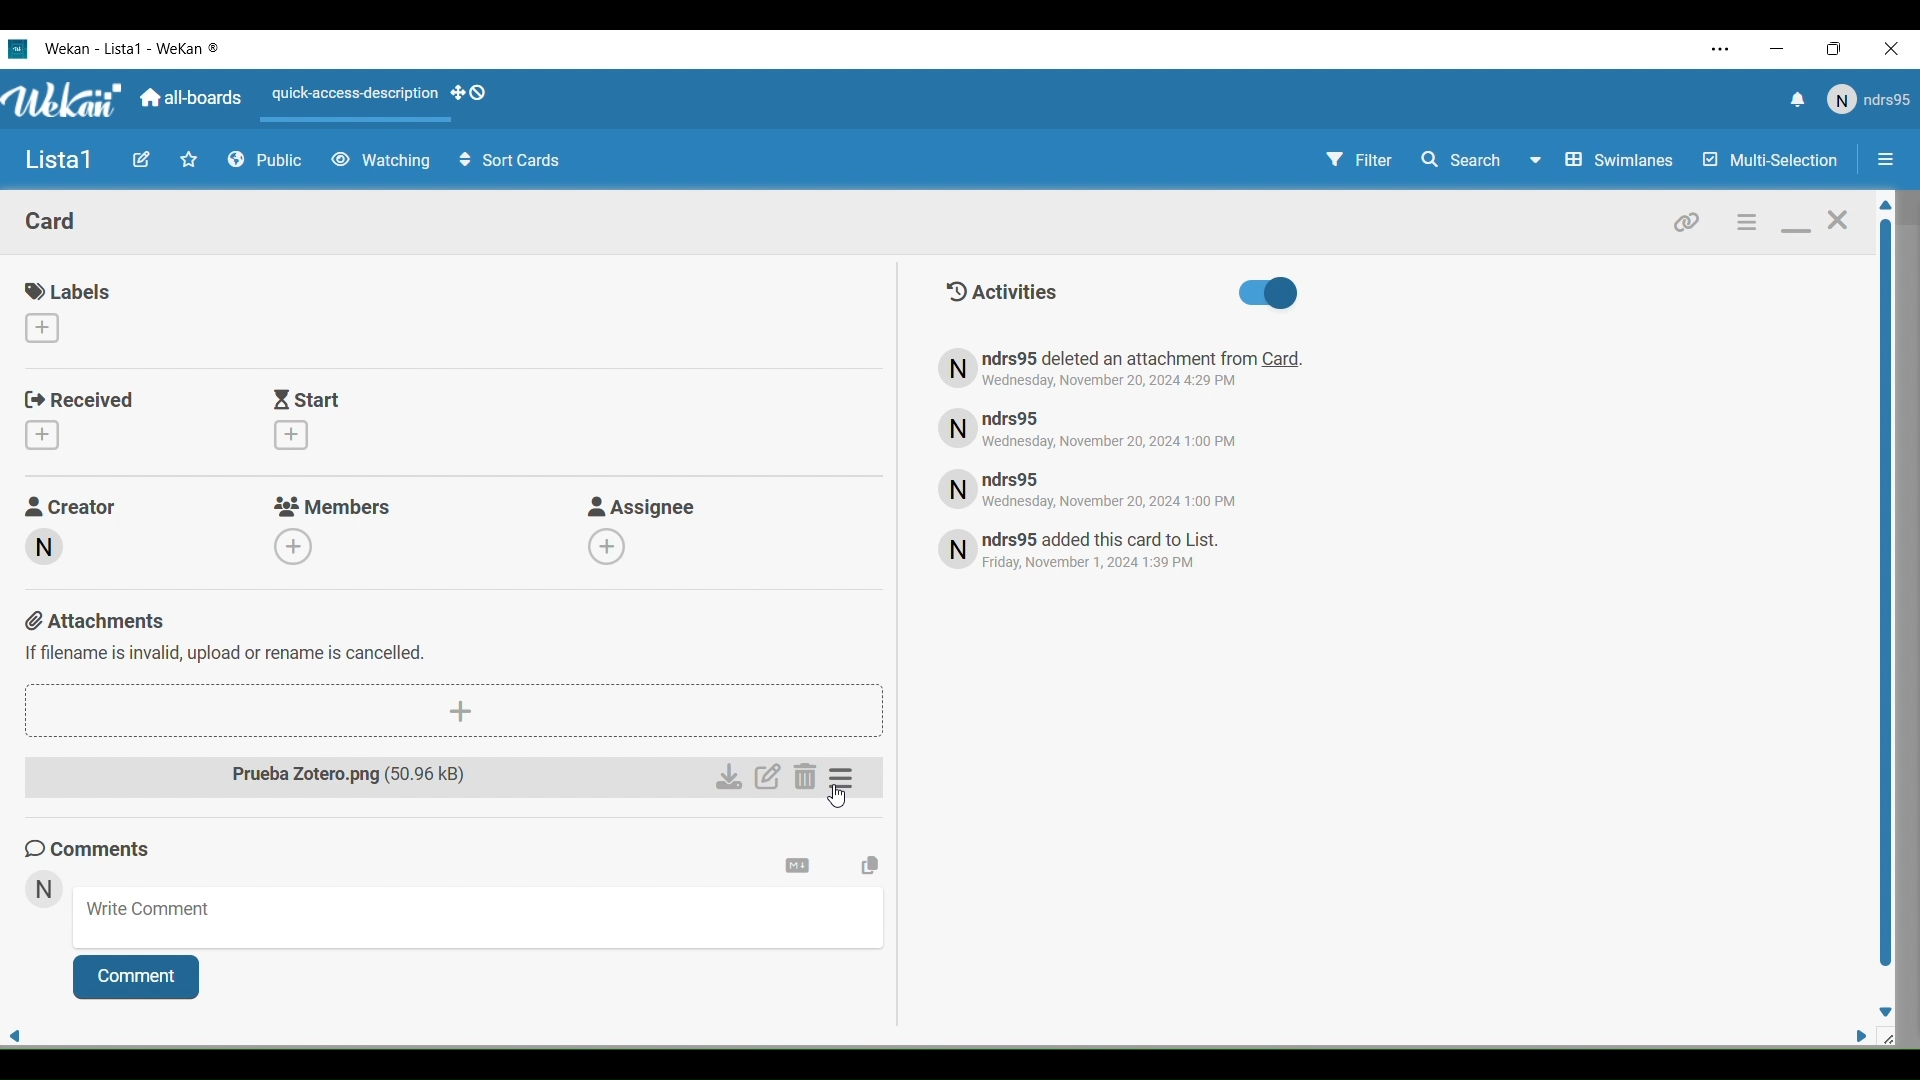  I want to click on Minimize, so click(1779, 49).